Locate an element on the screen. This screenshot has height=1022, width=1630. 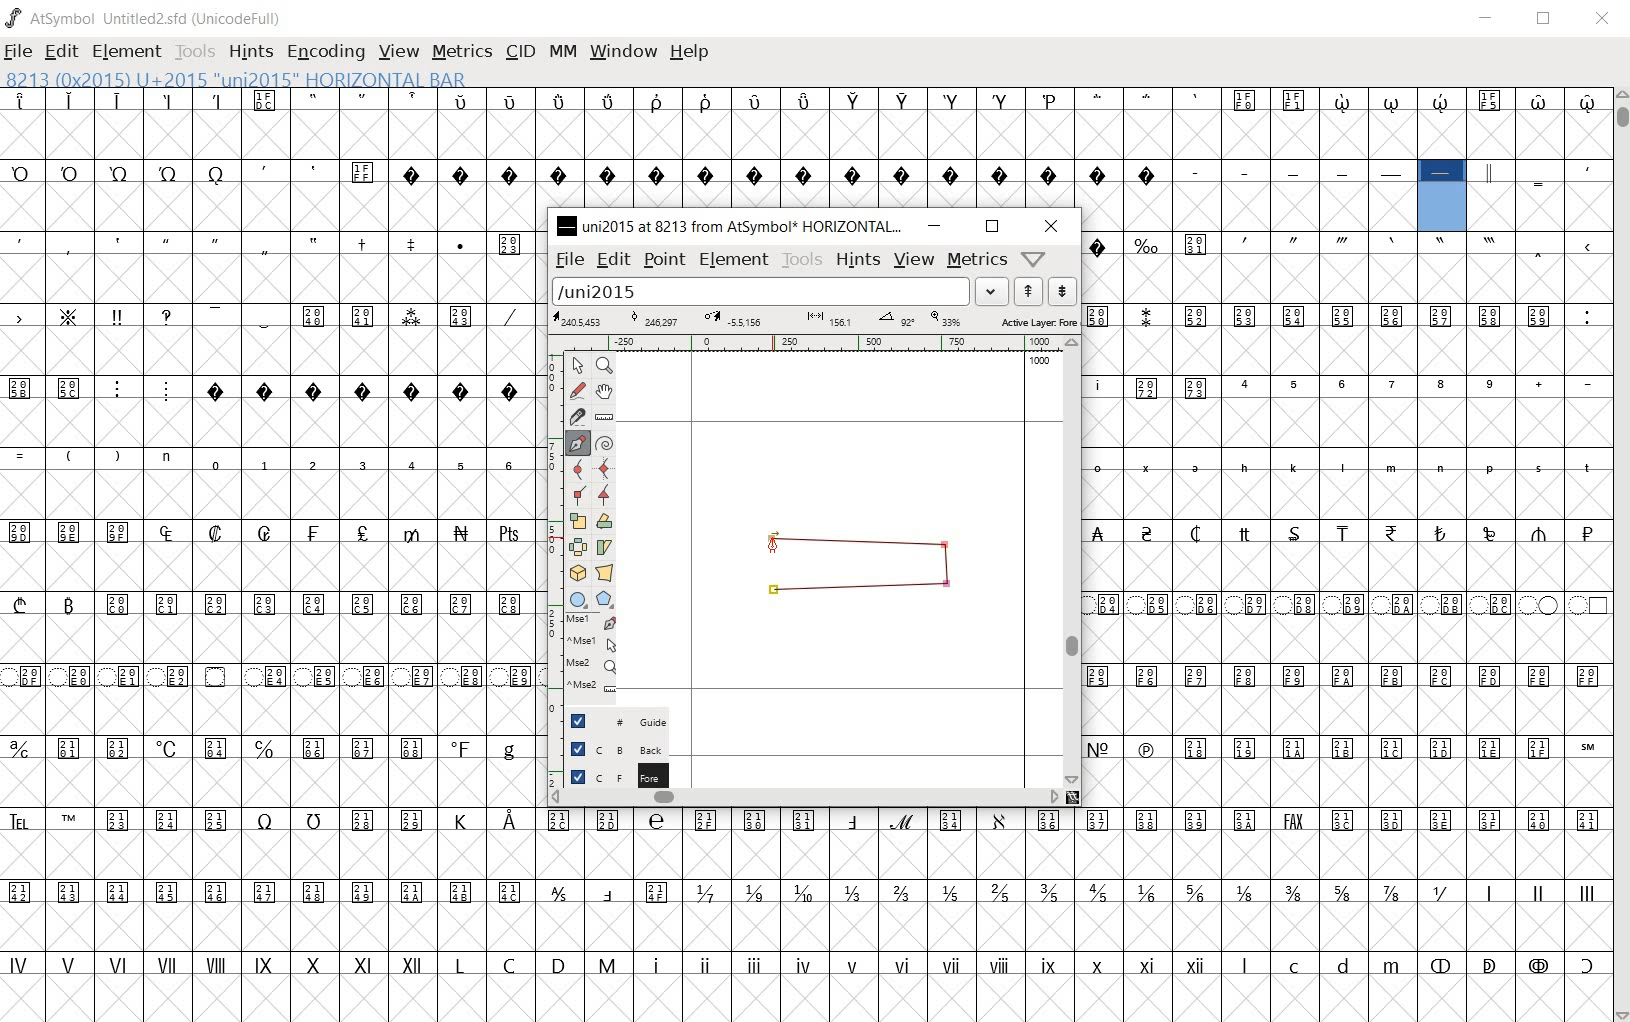
MAGNIFY is located at coordinates (606, 365).